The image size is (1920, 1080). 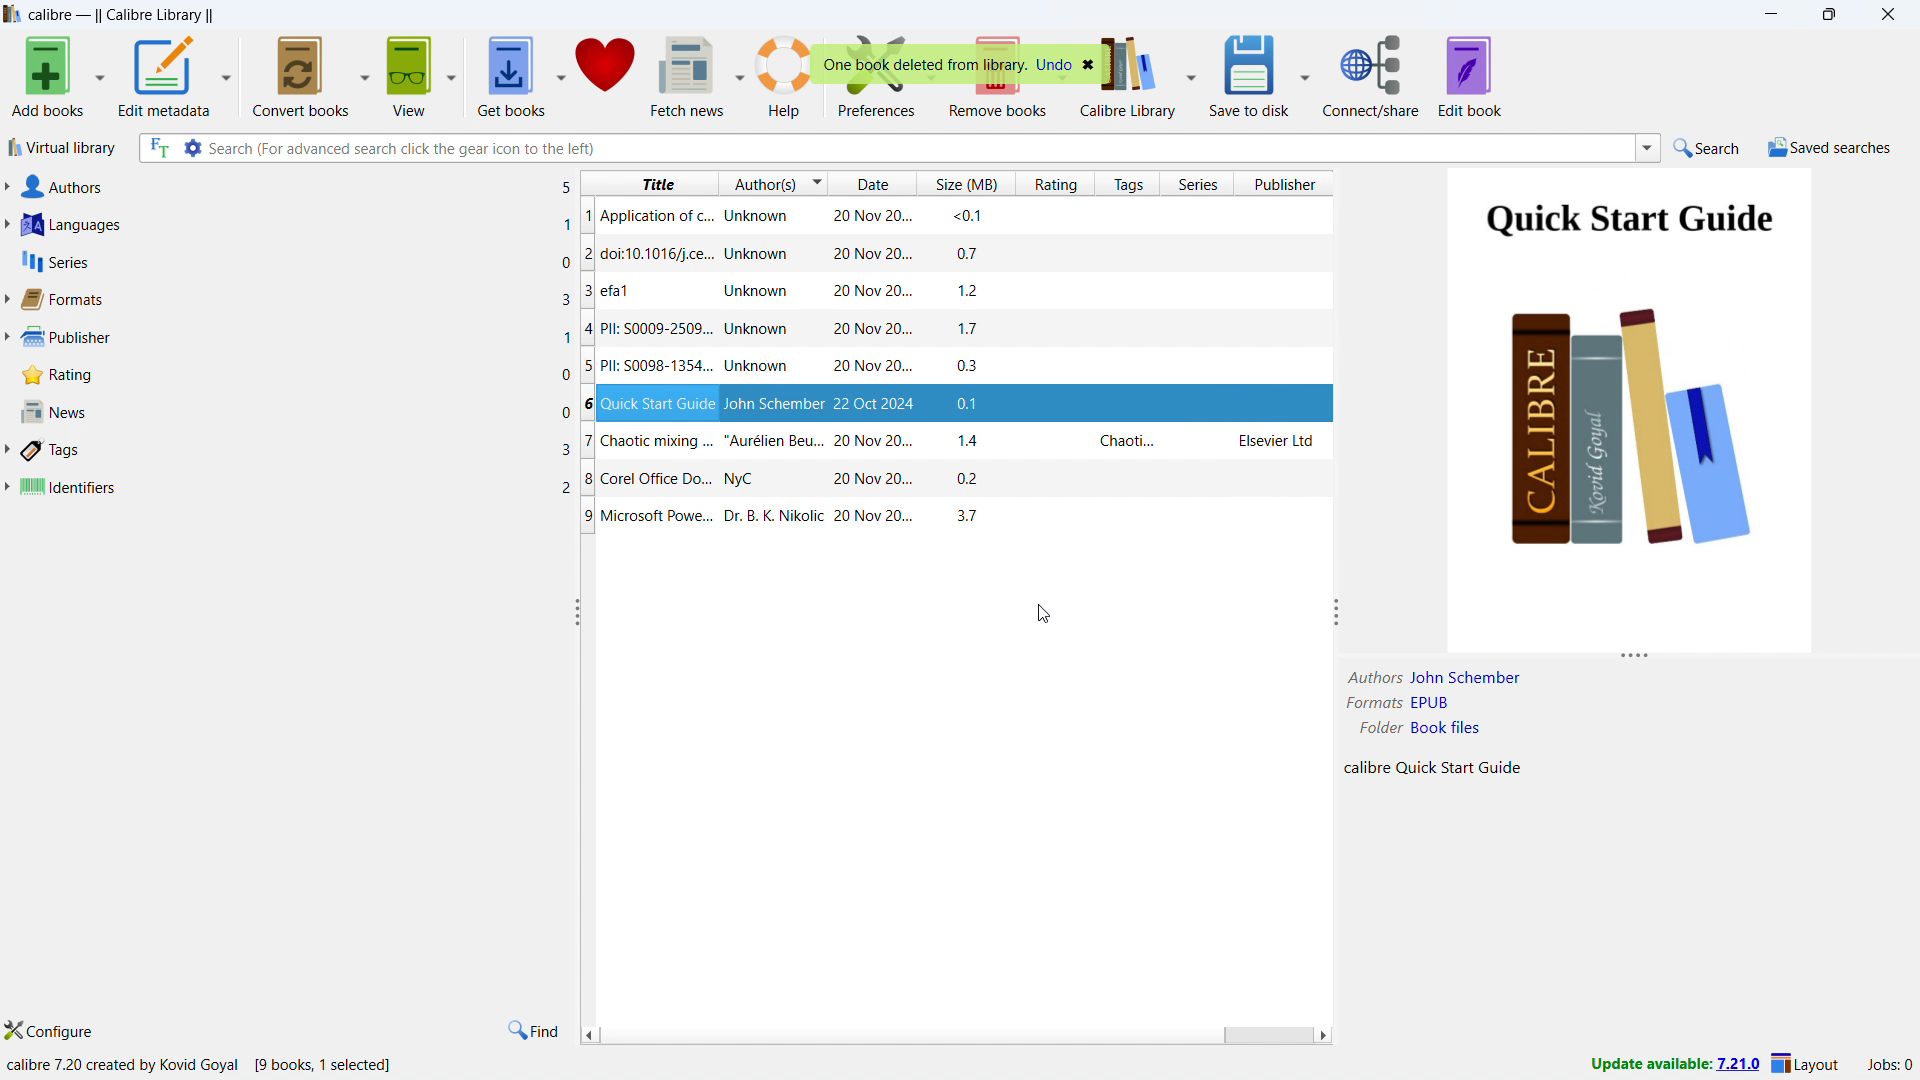 What do you see at coordinates (411, 74) in the screenshot?
I see `view` at bounding box center [411, 74].